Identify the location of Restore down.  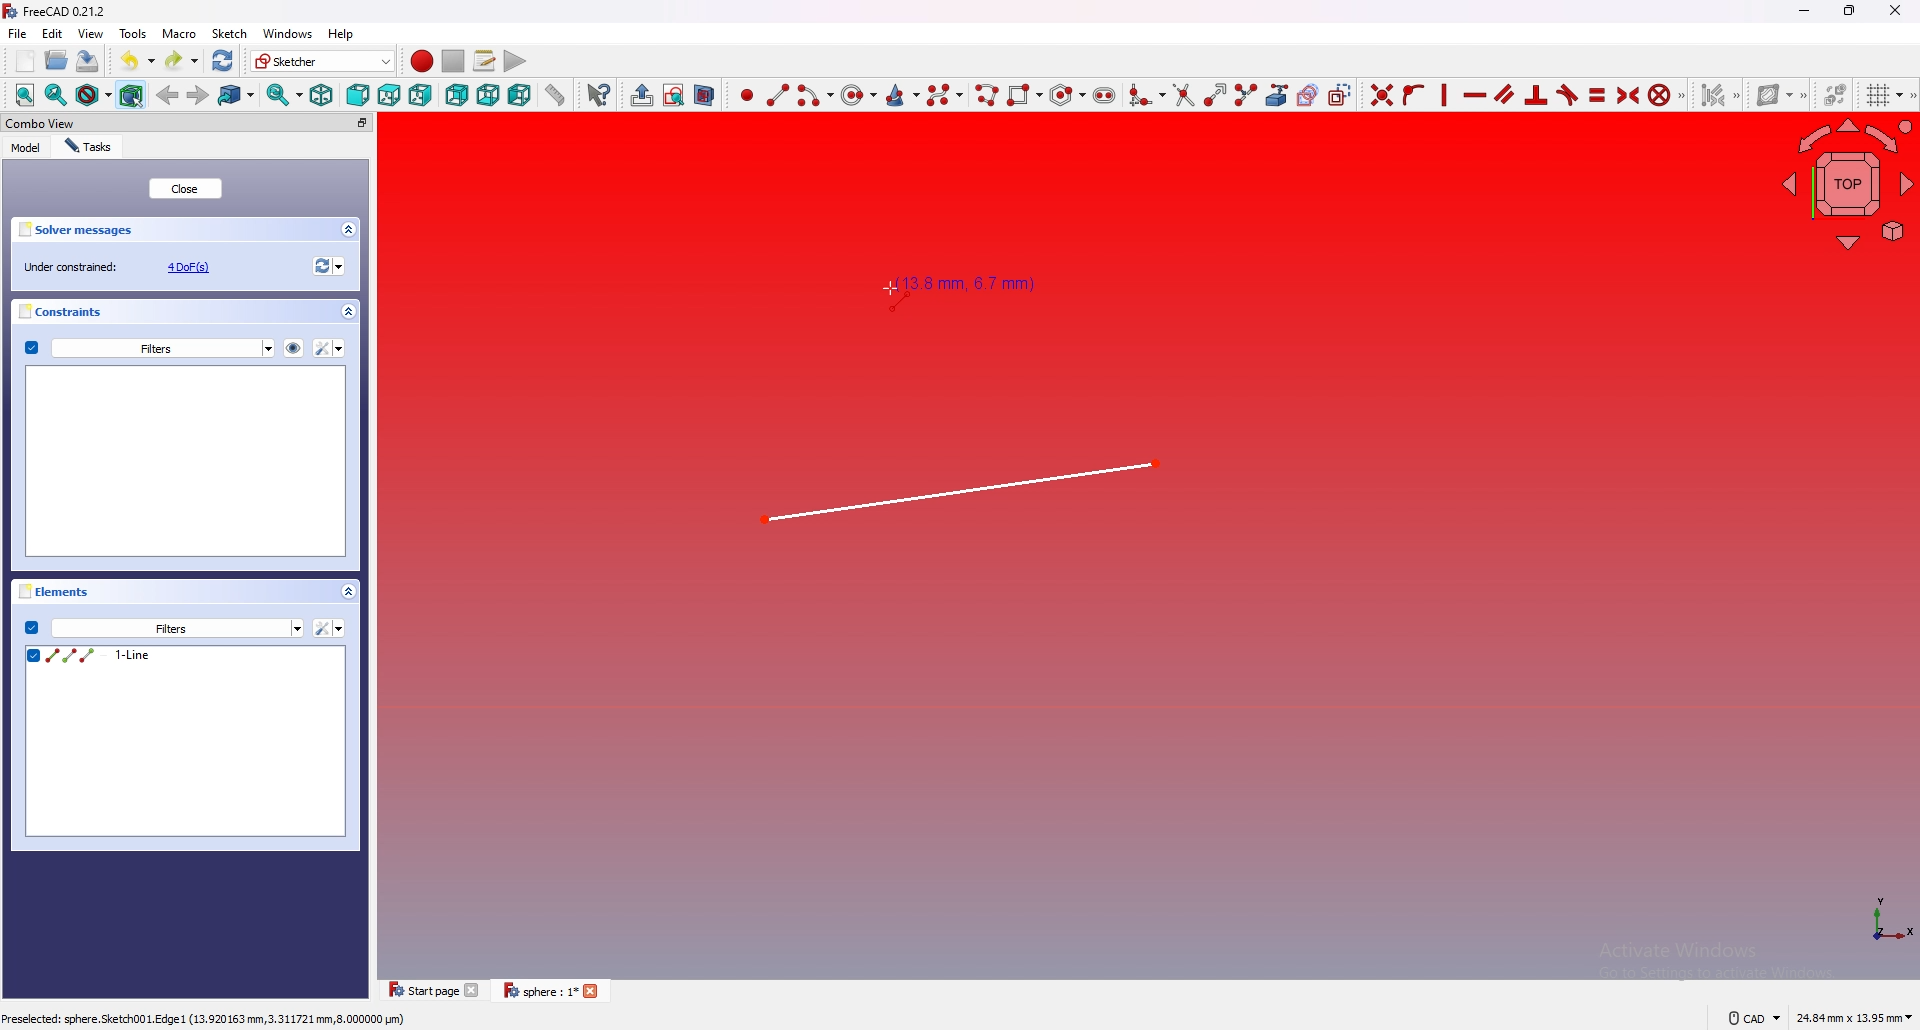
(1852, 10).